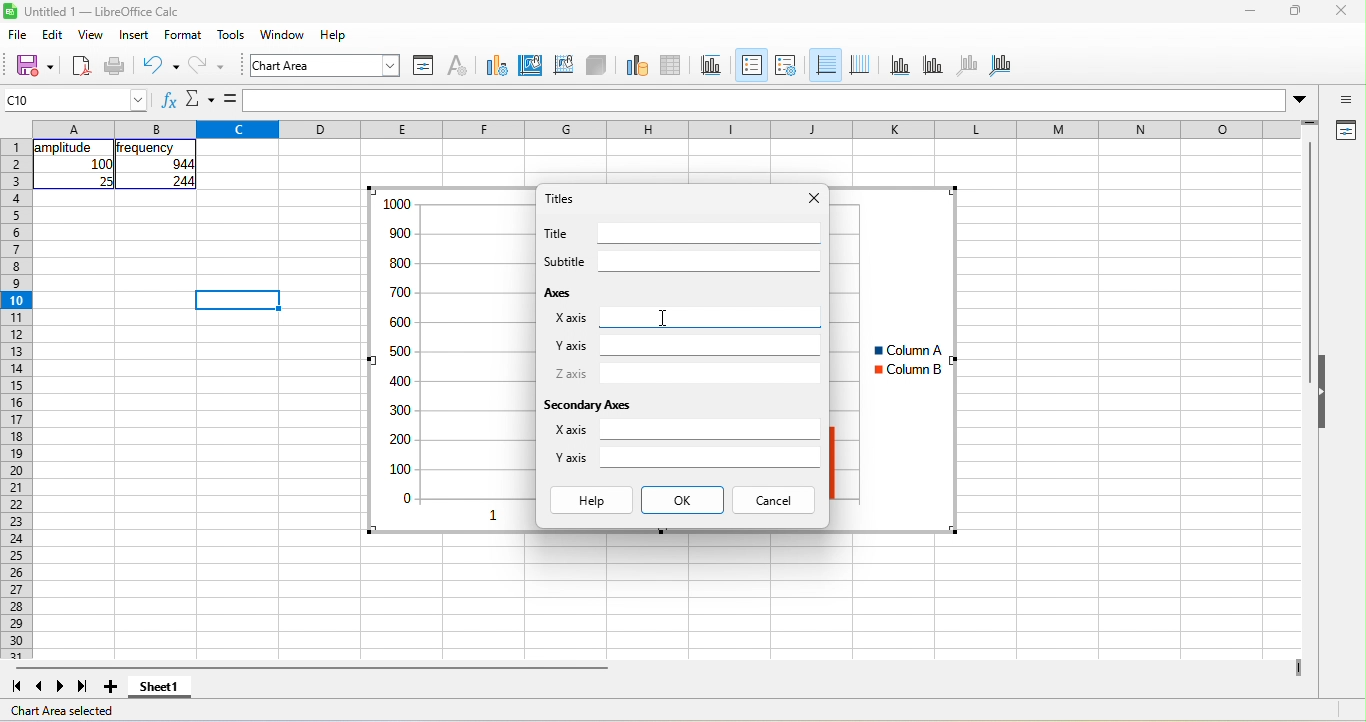 This screenshot has height=722, width=1366. Describe the element at coordinates (115, 67) in the screenshot. I see `print` at that location.